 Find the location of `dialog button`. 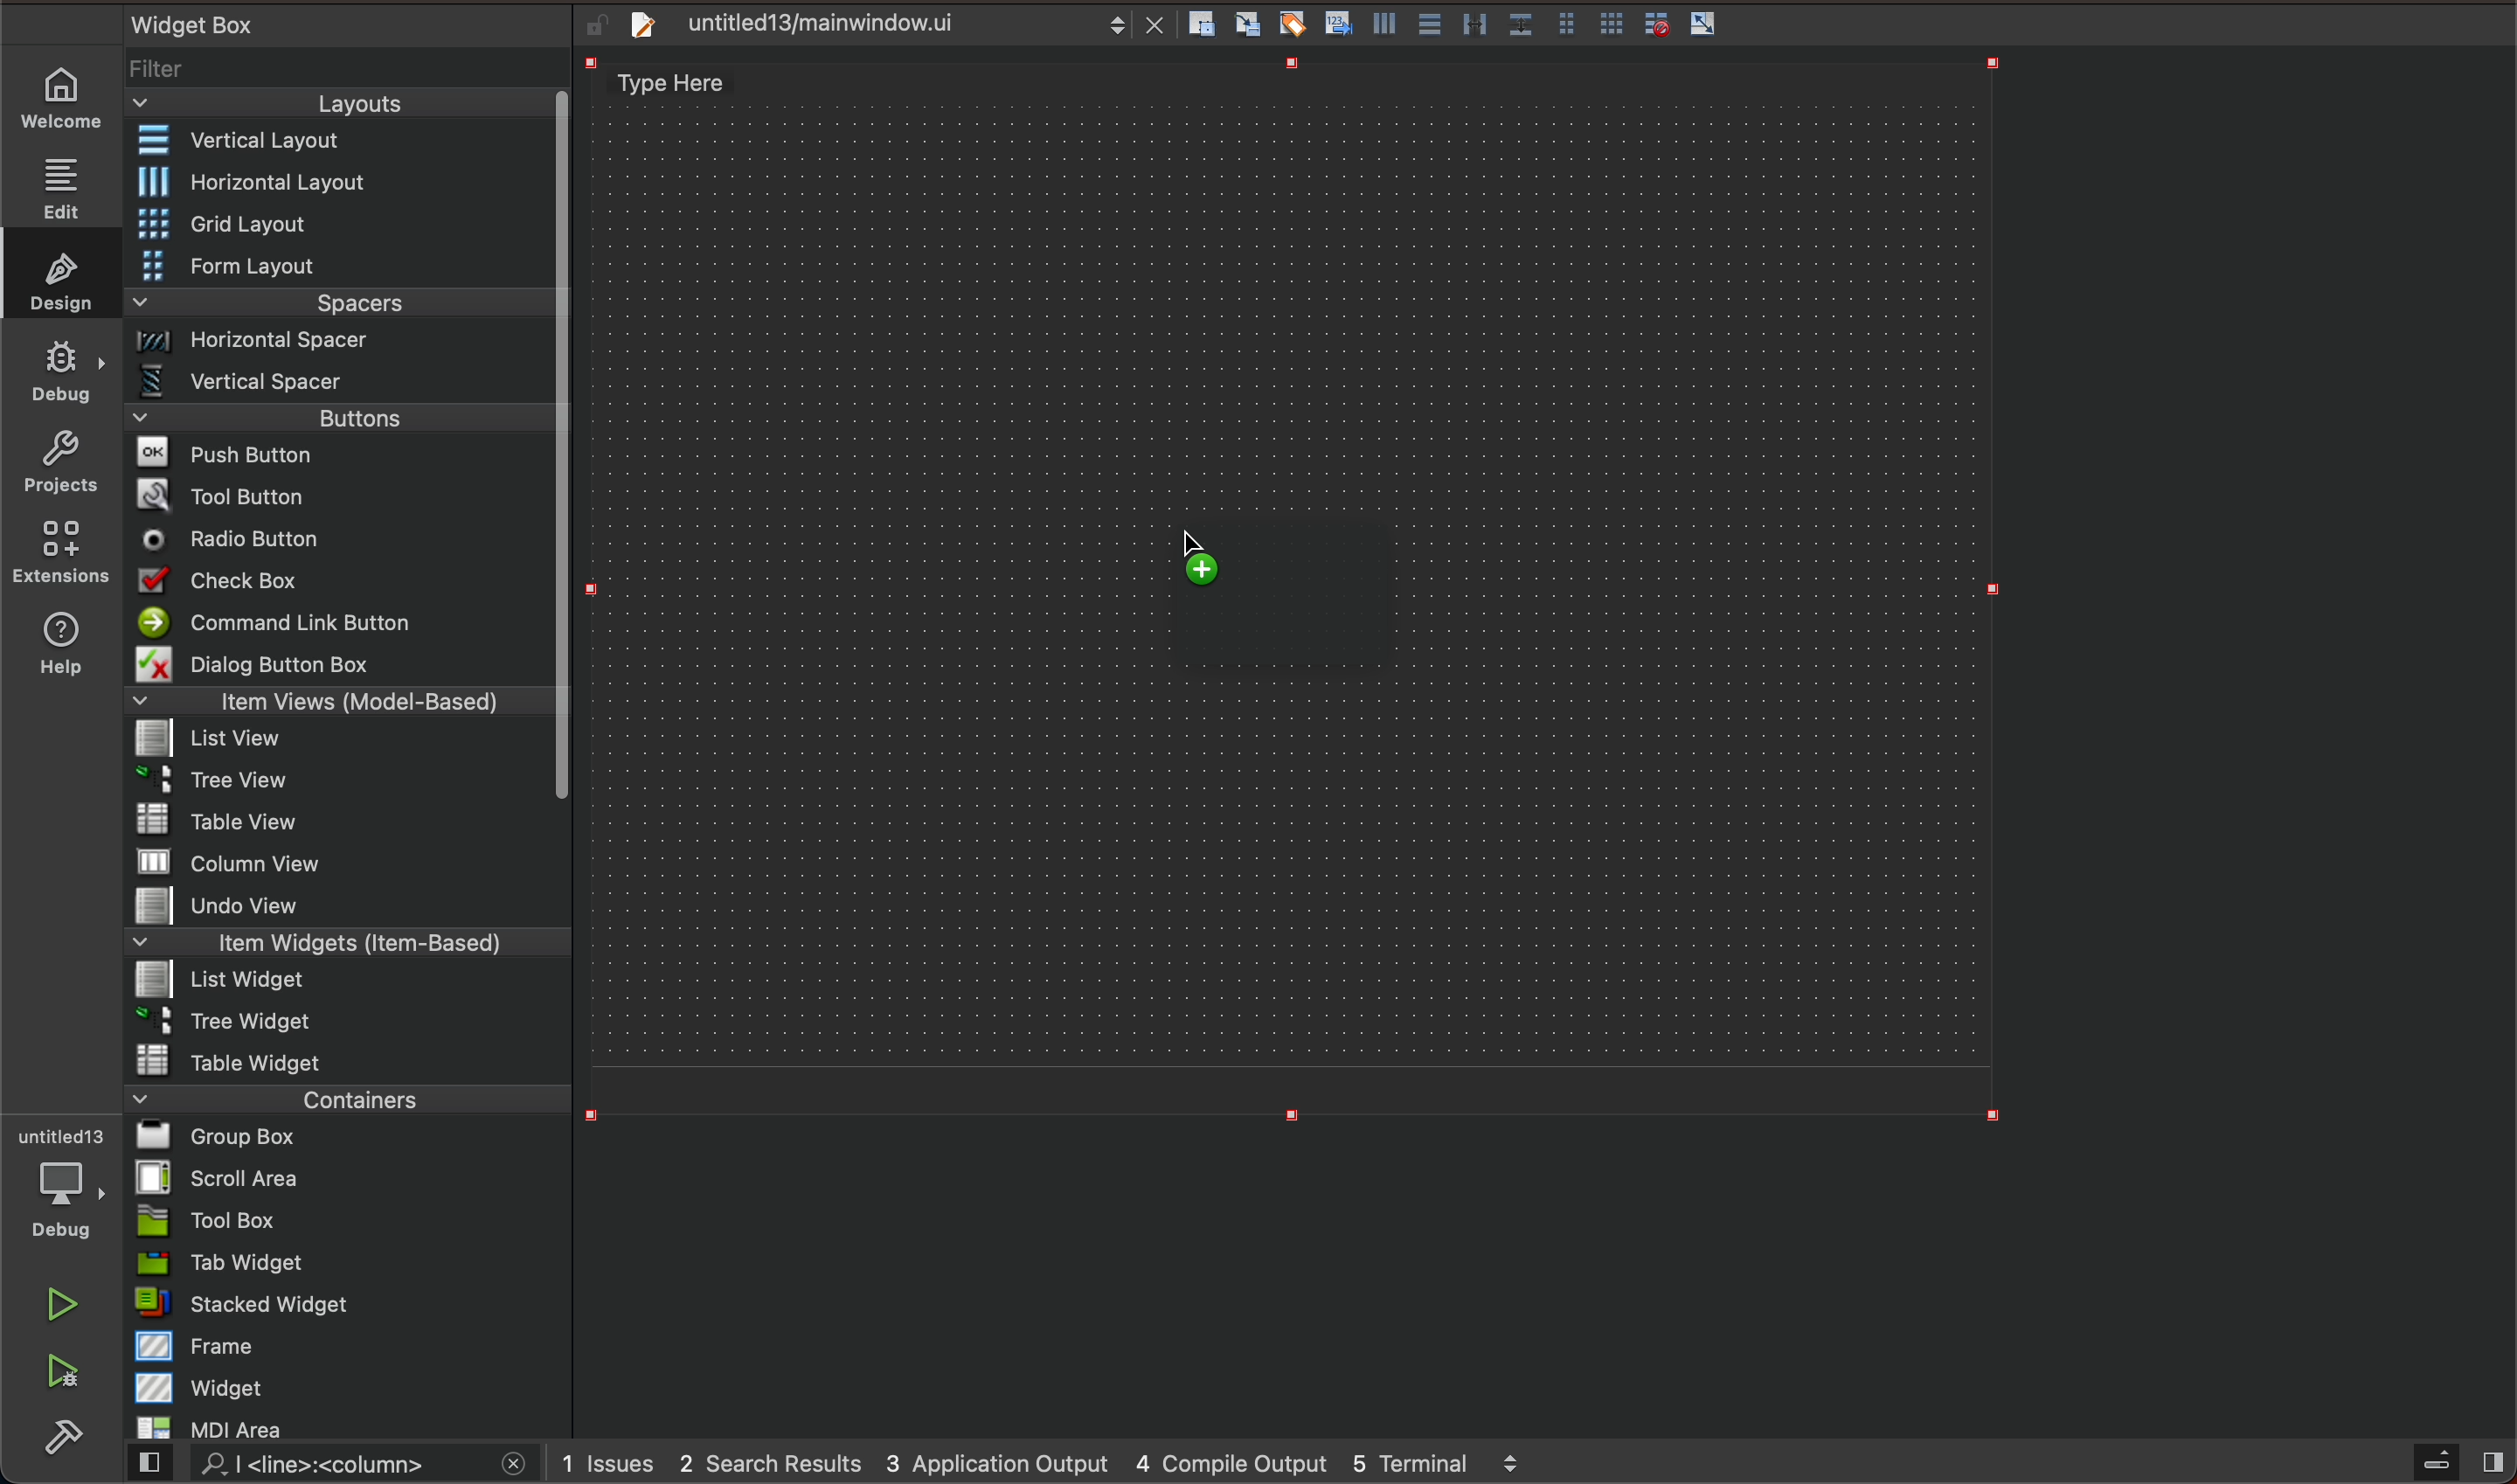

dialog button is located at coordinates (343, 663).